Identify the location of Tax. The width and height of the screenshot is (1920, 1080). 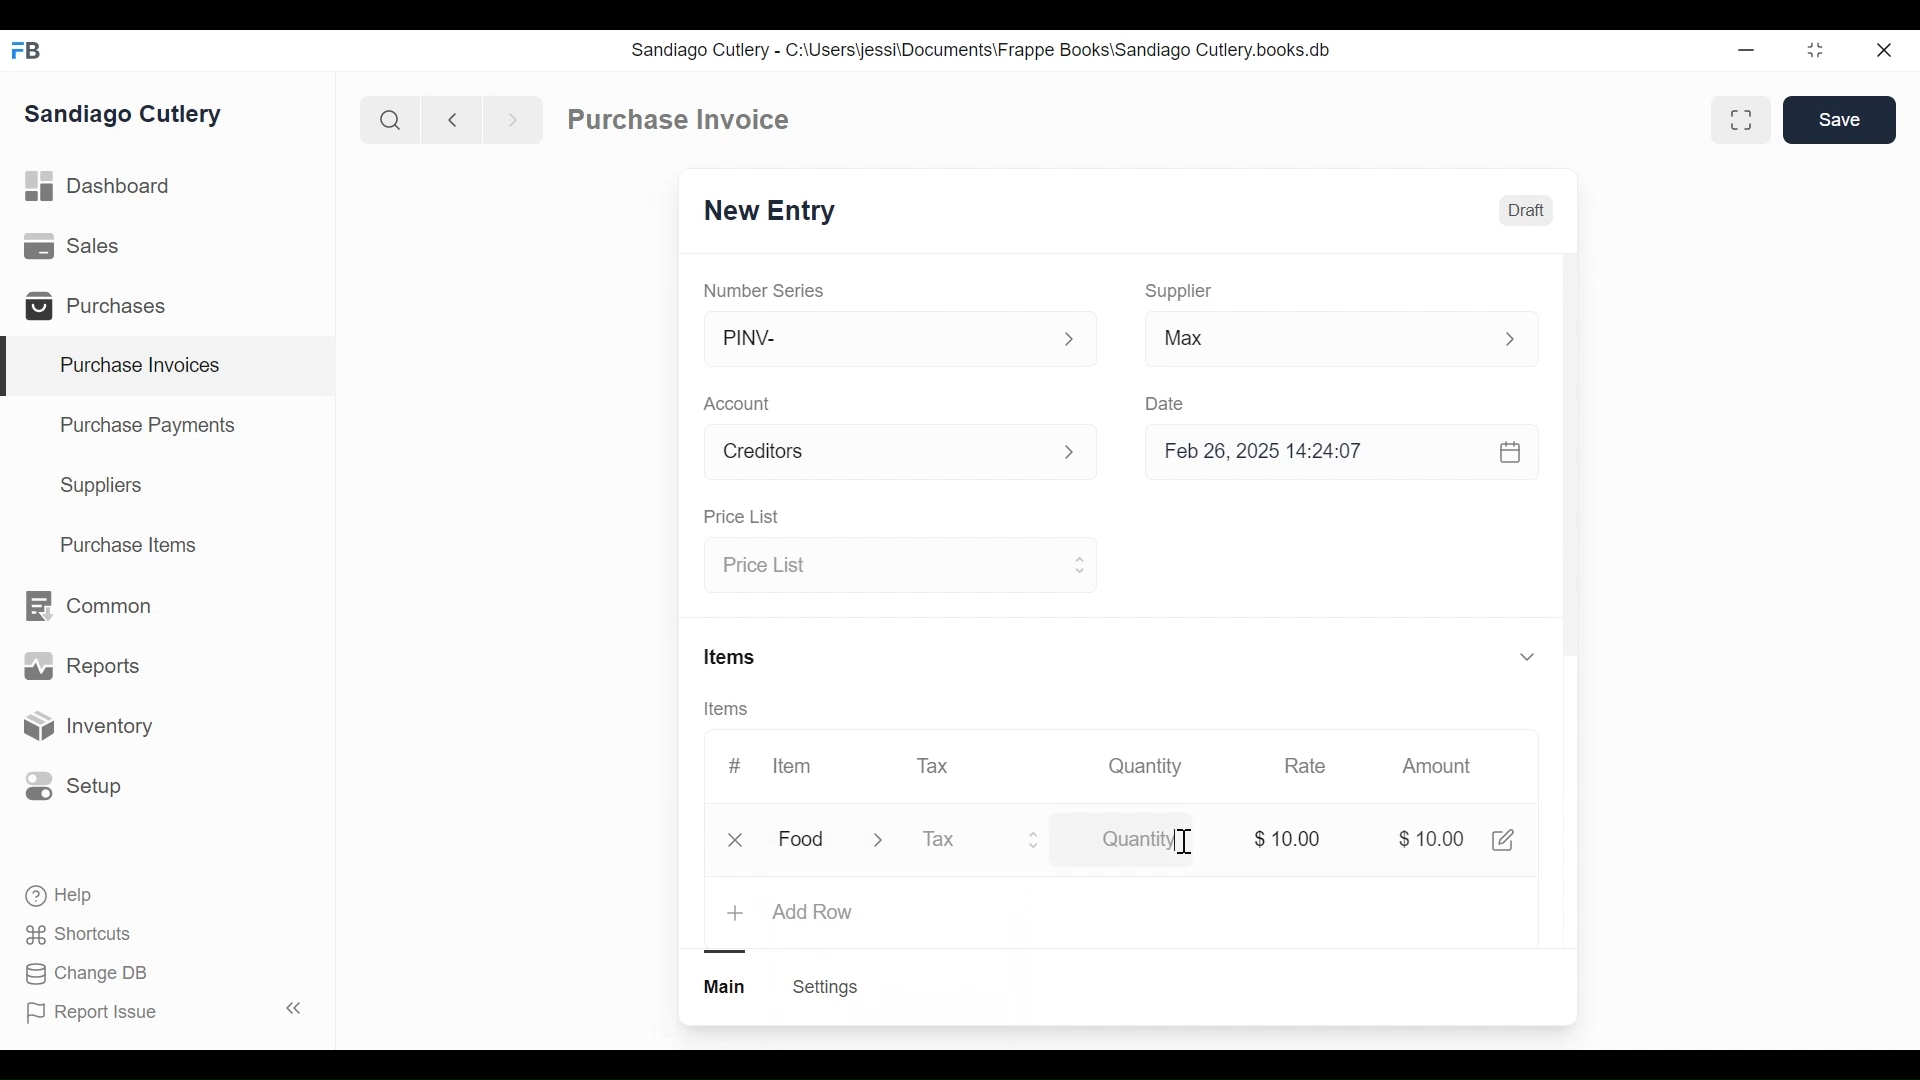
(962, 839).